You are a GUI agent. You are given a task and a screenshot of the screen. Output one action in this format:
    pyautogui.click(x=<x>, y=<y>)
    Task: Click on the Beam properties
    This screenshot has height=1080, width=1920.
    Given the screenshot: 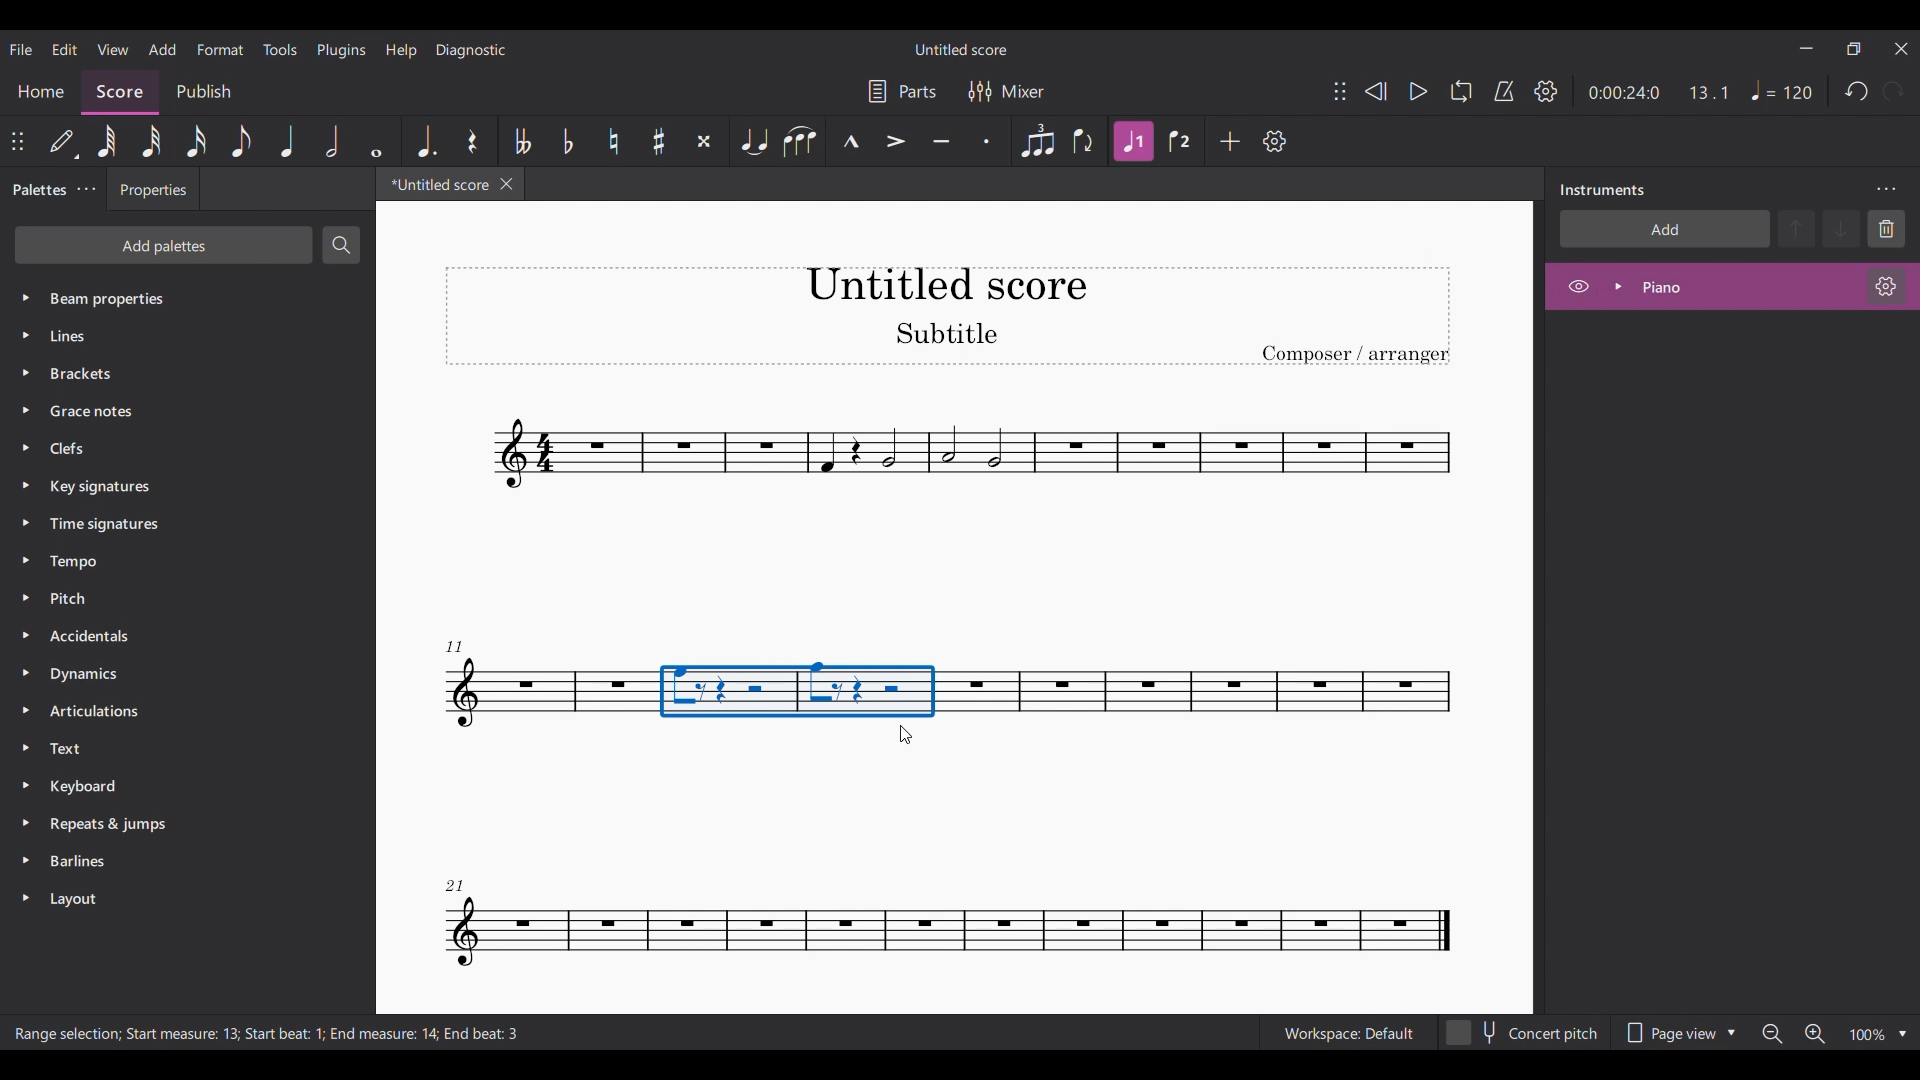 What is the action you would take?
    pyautogui.click(x=181, y=297)
    